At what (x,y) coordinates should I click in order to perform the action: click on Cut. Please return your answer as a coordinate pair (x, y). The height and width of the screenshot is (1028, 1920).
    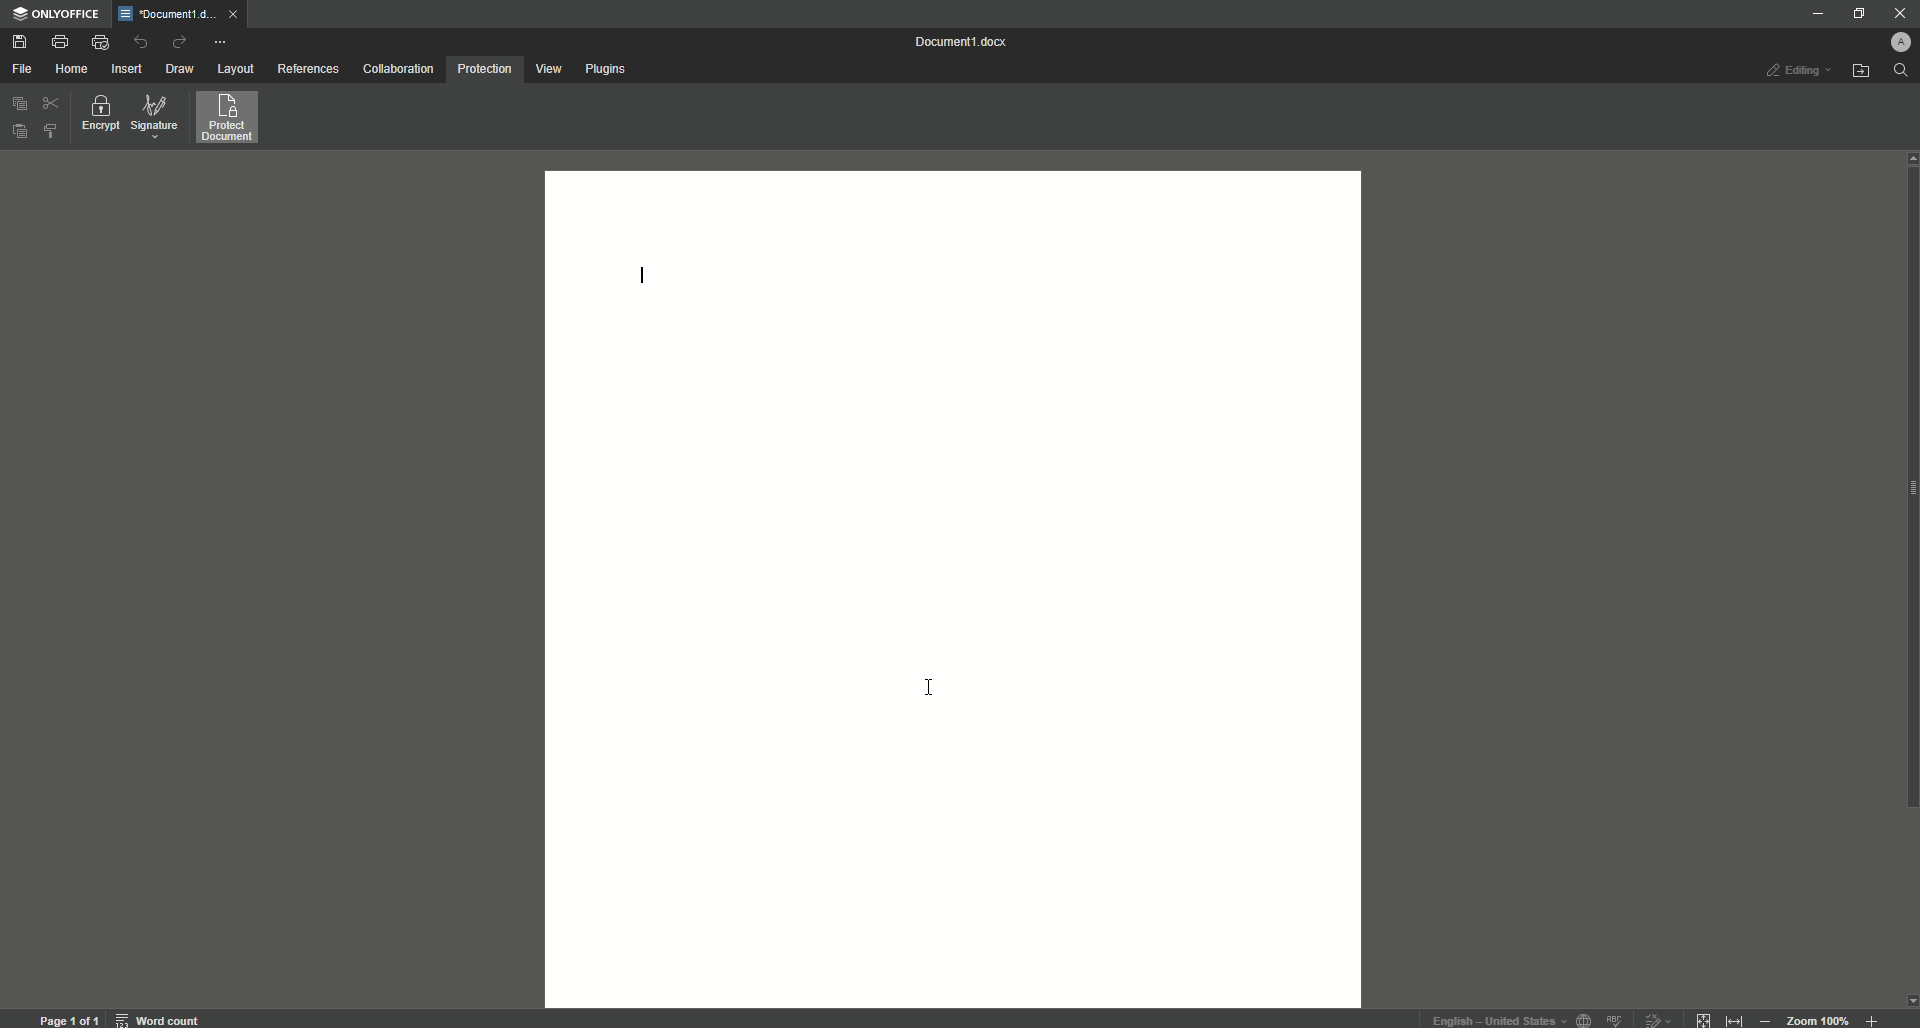
    Looking at the image, I should click on (49, 104).